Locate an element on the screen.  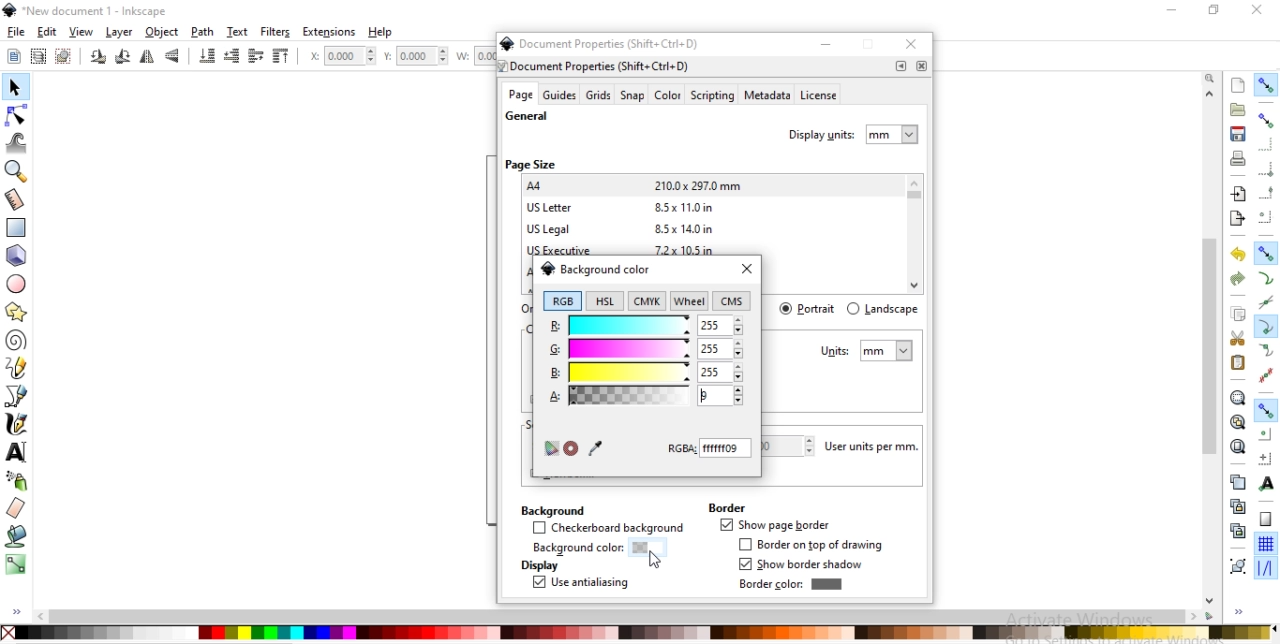
snap is located at coordinates (633, 96).